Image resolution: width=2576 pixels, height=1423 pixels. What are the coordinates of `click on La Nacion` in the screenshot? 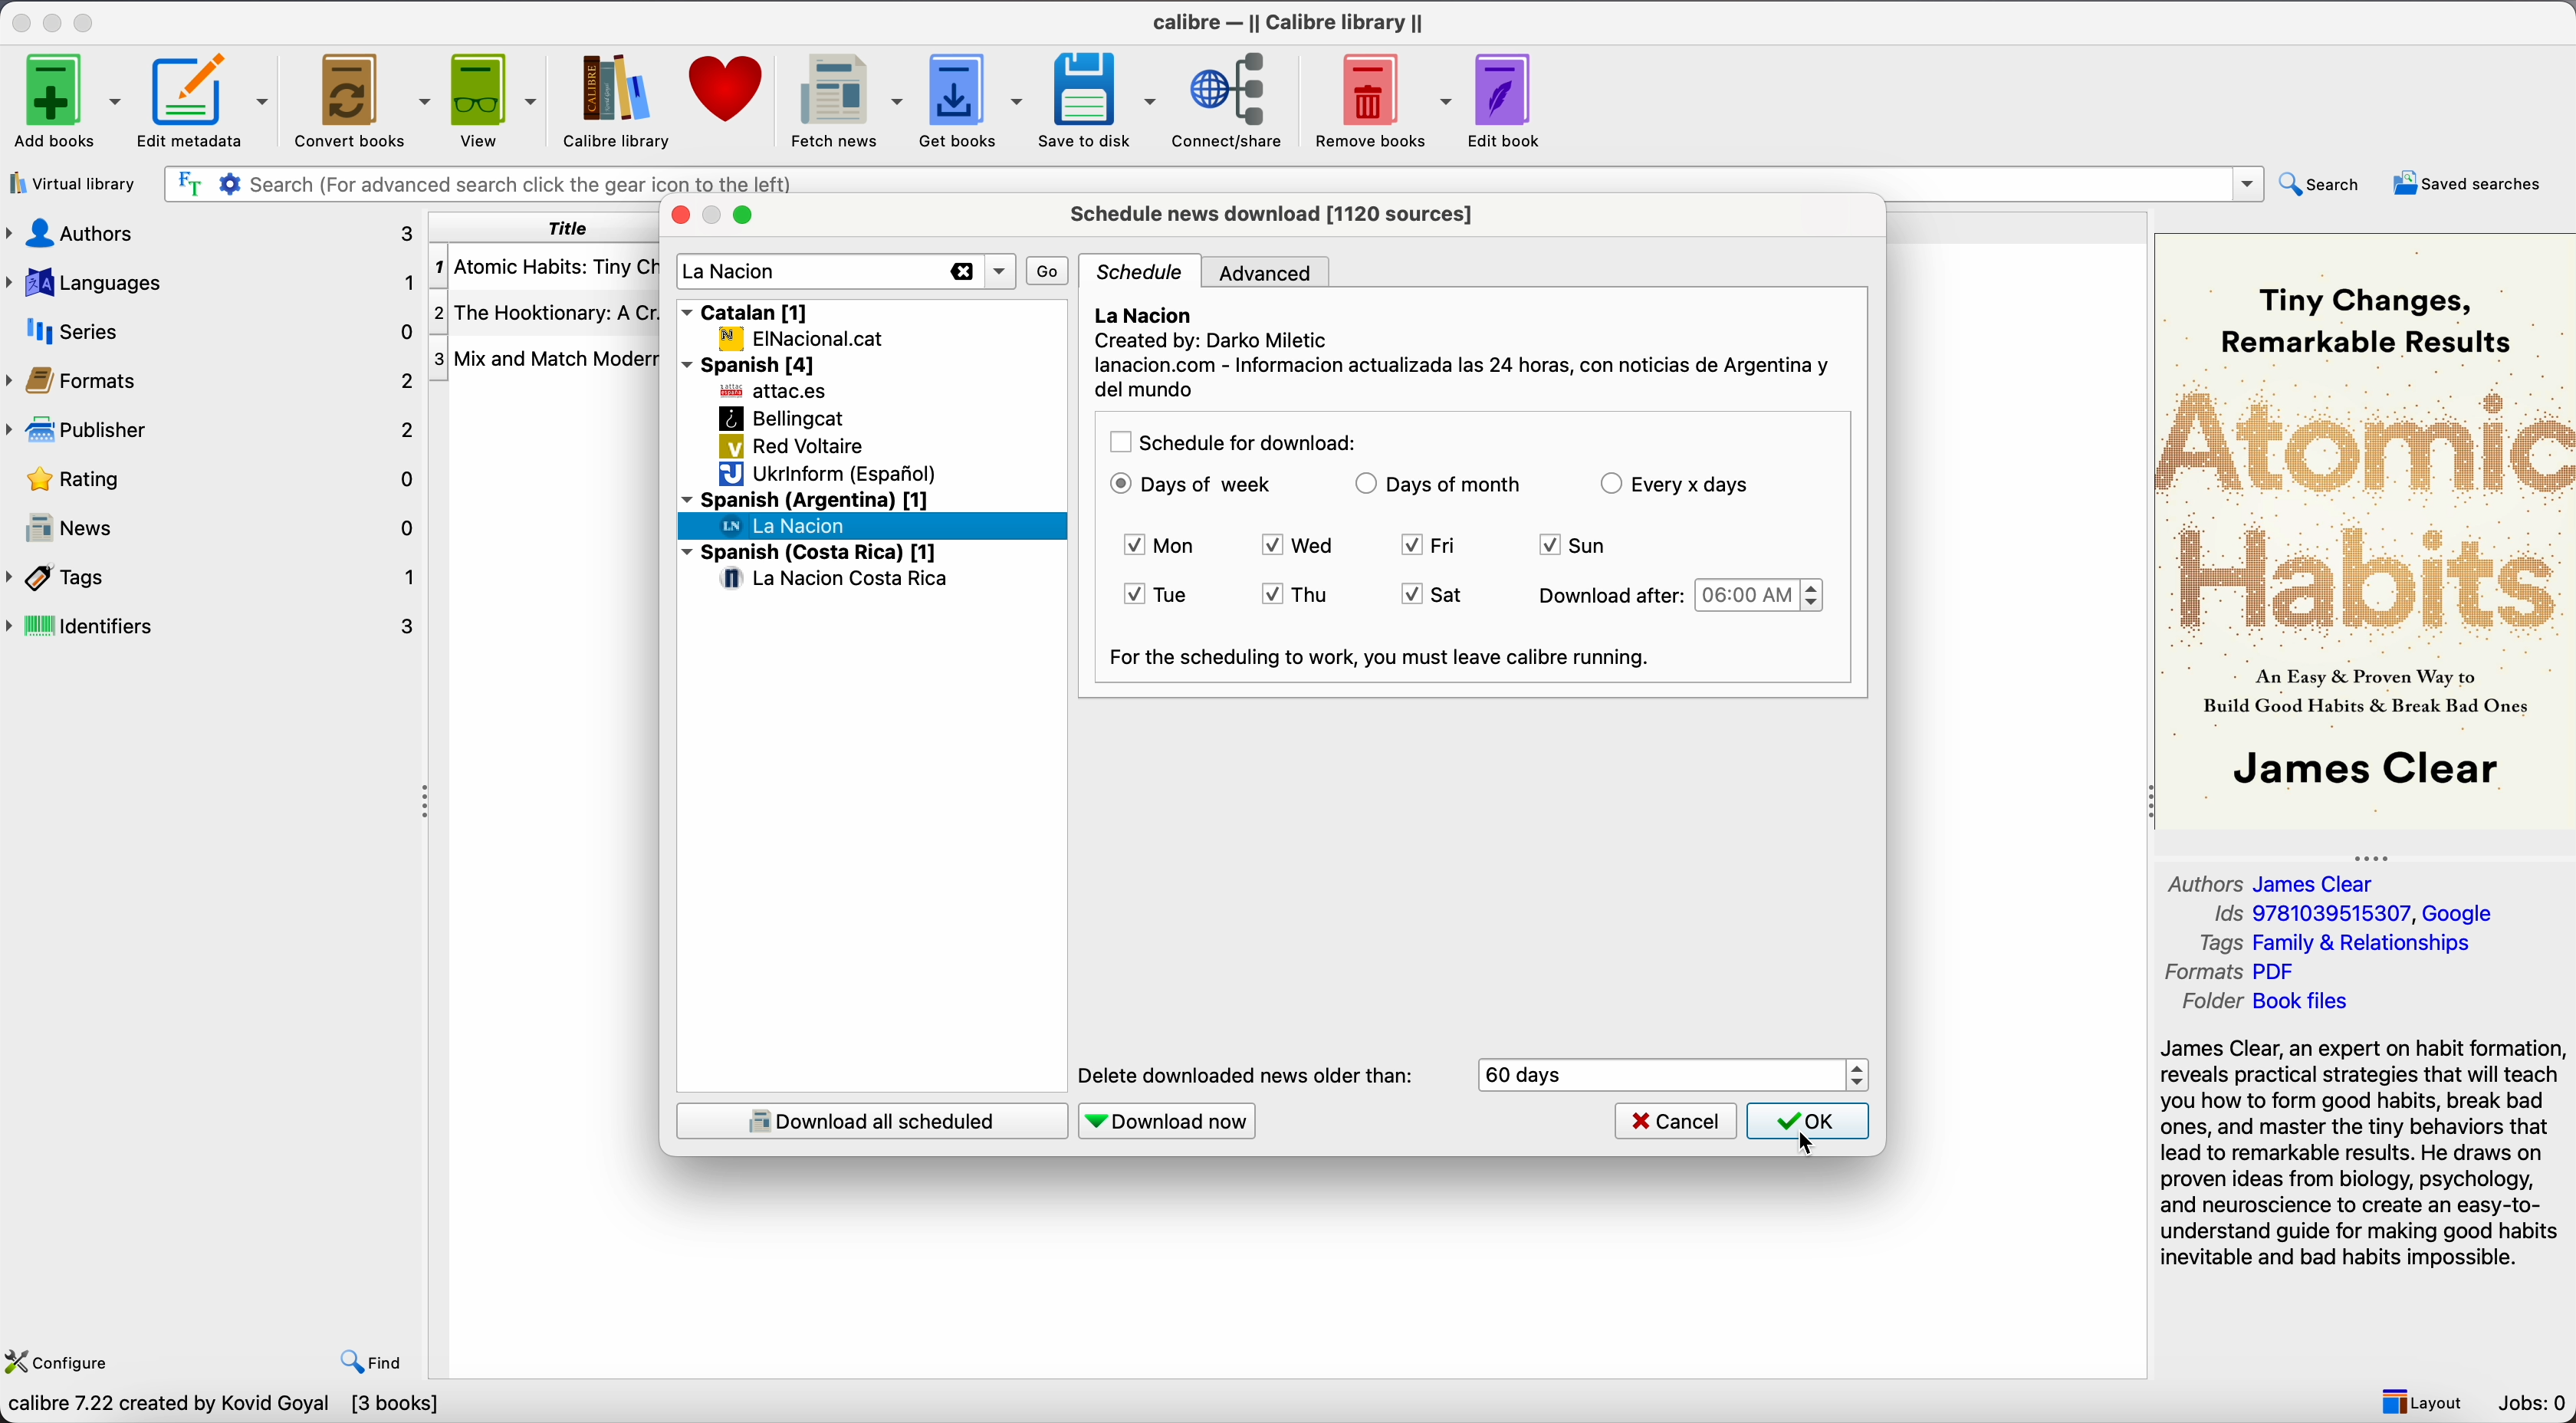 It's located at (787, 526).